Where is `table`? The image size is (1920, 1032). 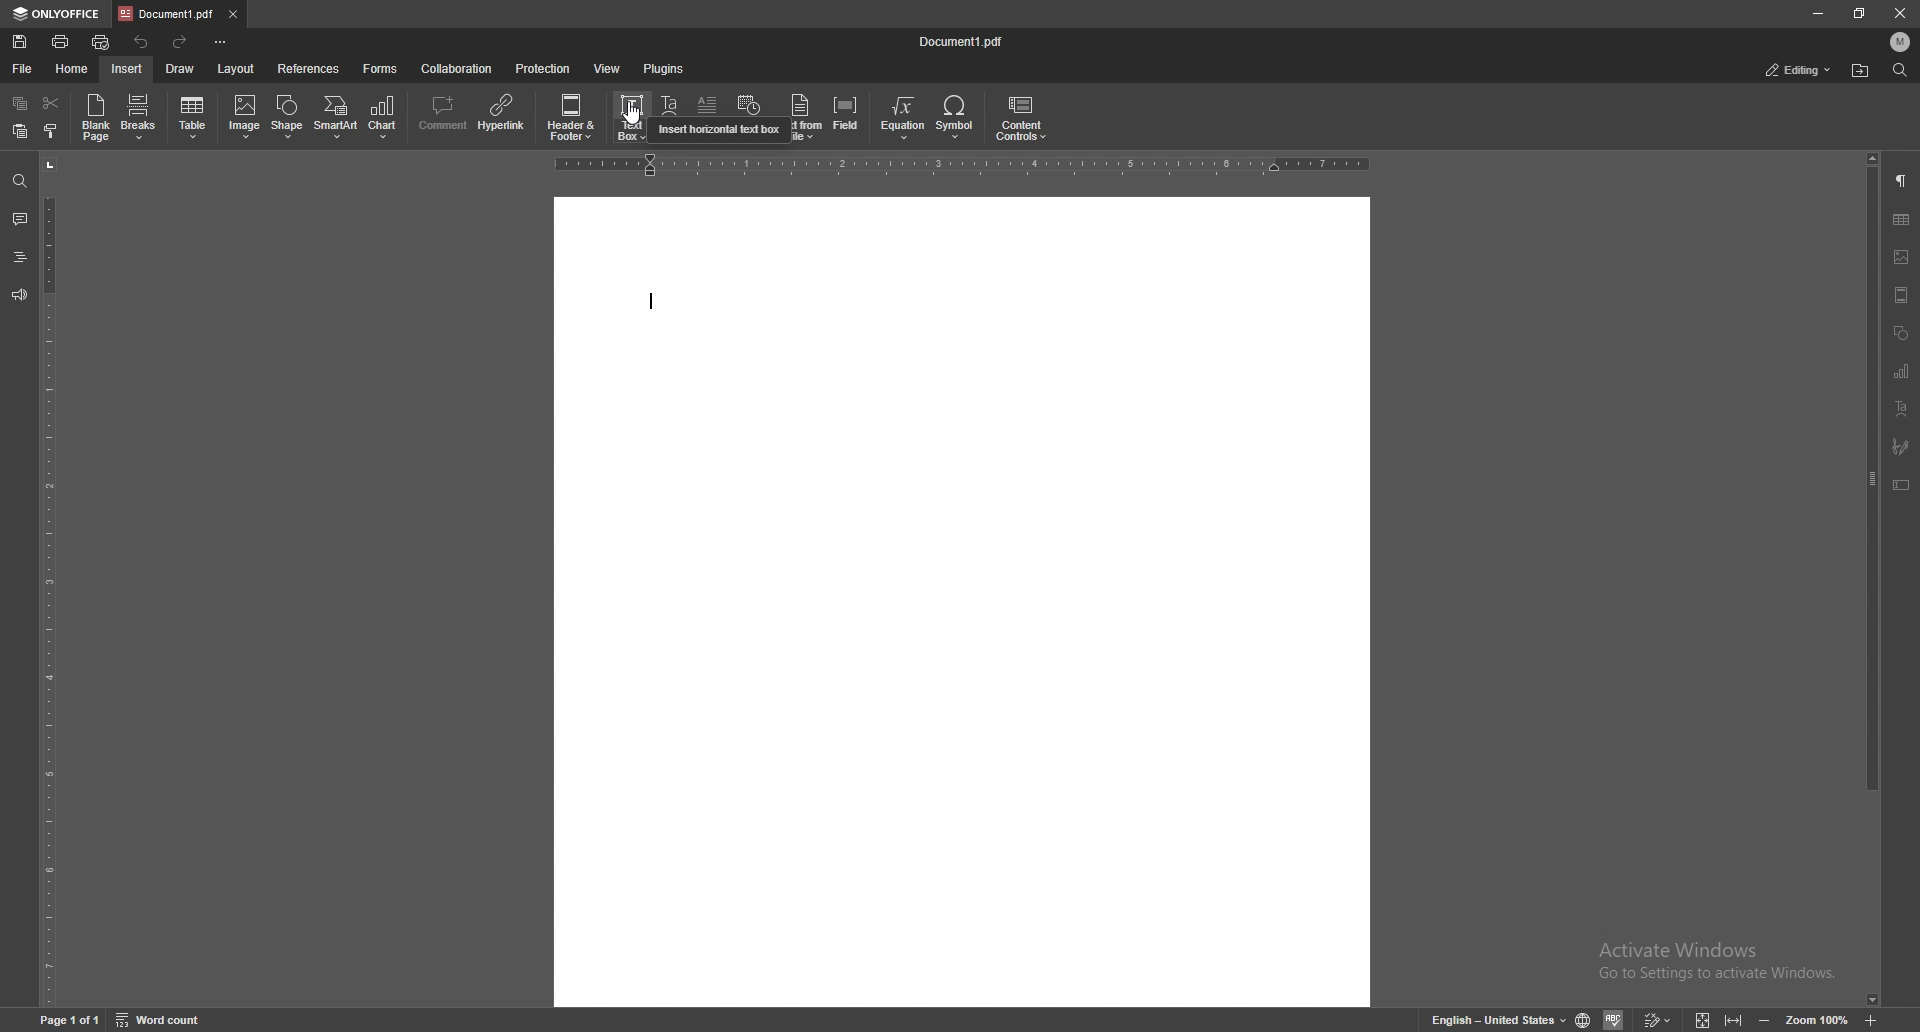 table is located at coordinates (1902, 220).